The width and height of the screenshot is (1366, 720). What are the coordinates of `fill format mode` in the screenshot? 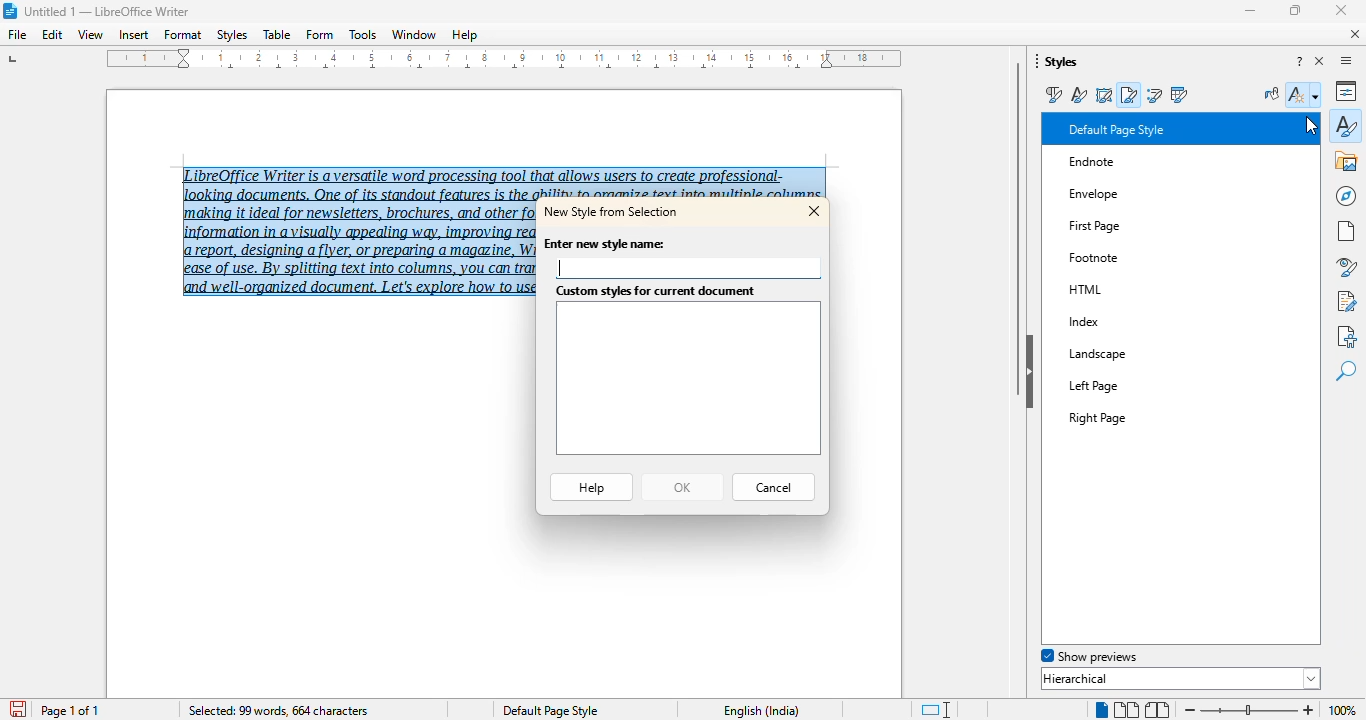 It's located at (1272, 94).